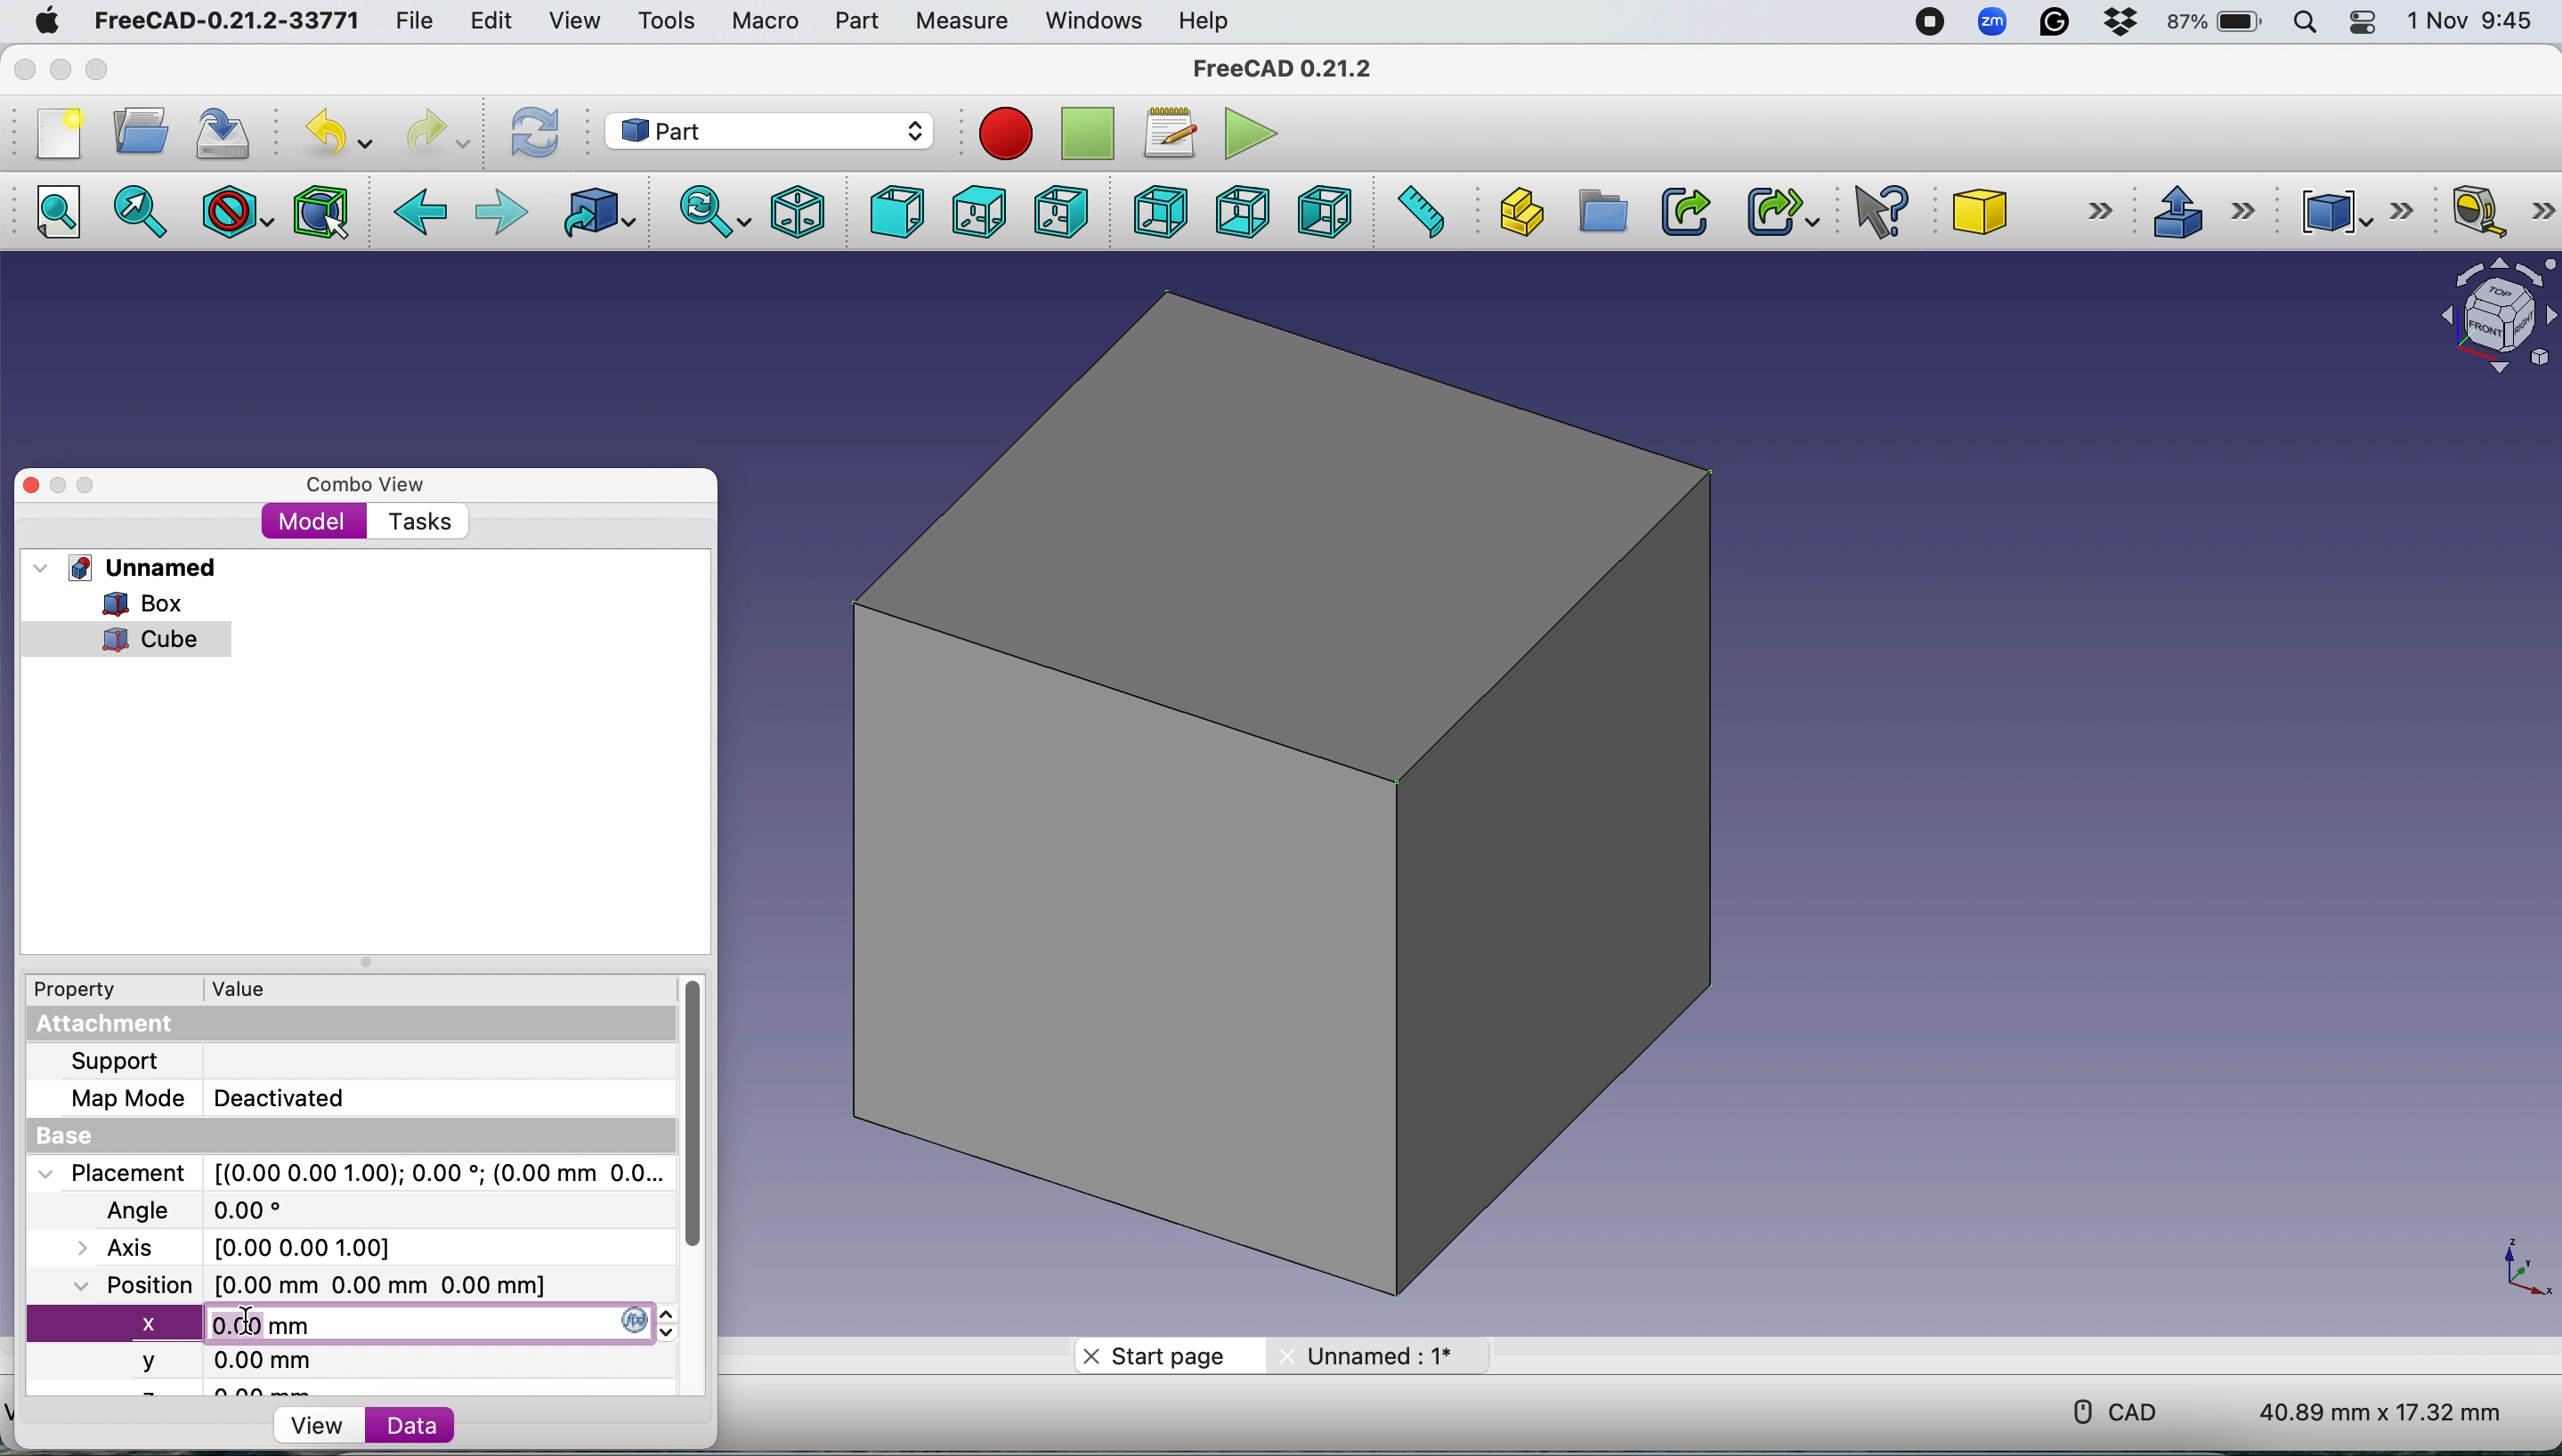 Image resolution: width=2562 pixels, height=1456 pixels. What do you see at coordinates (457, 1427) in the screenshot?
I see `Data` at bounding box center [457, 1427].